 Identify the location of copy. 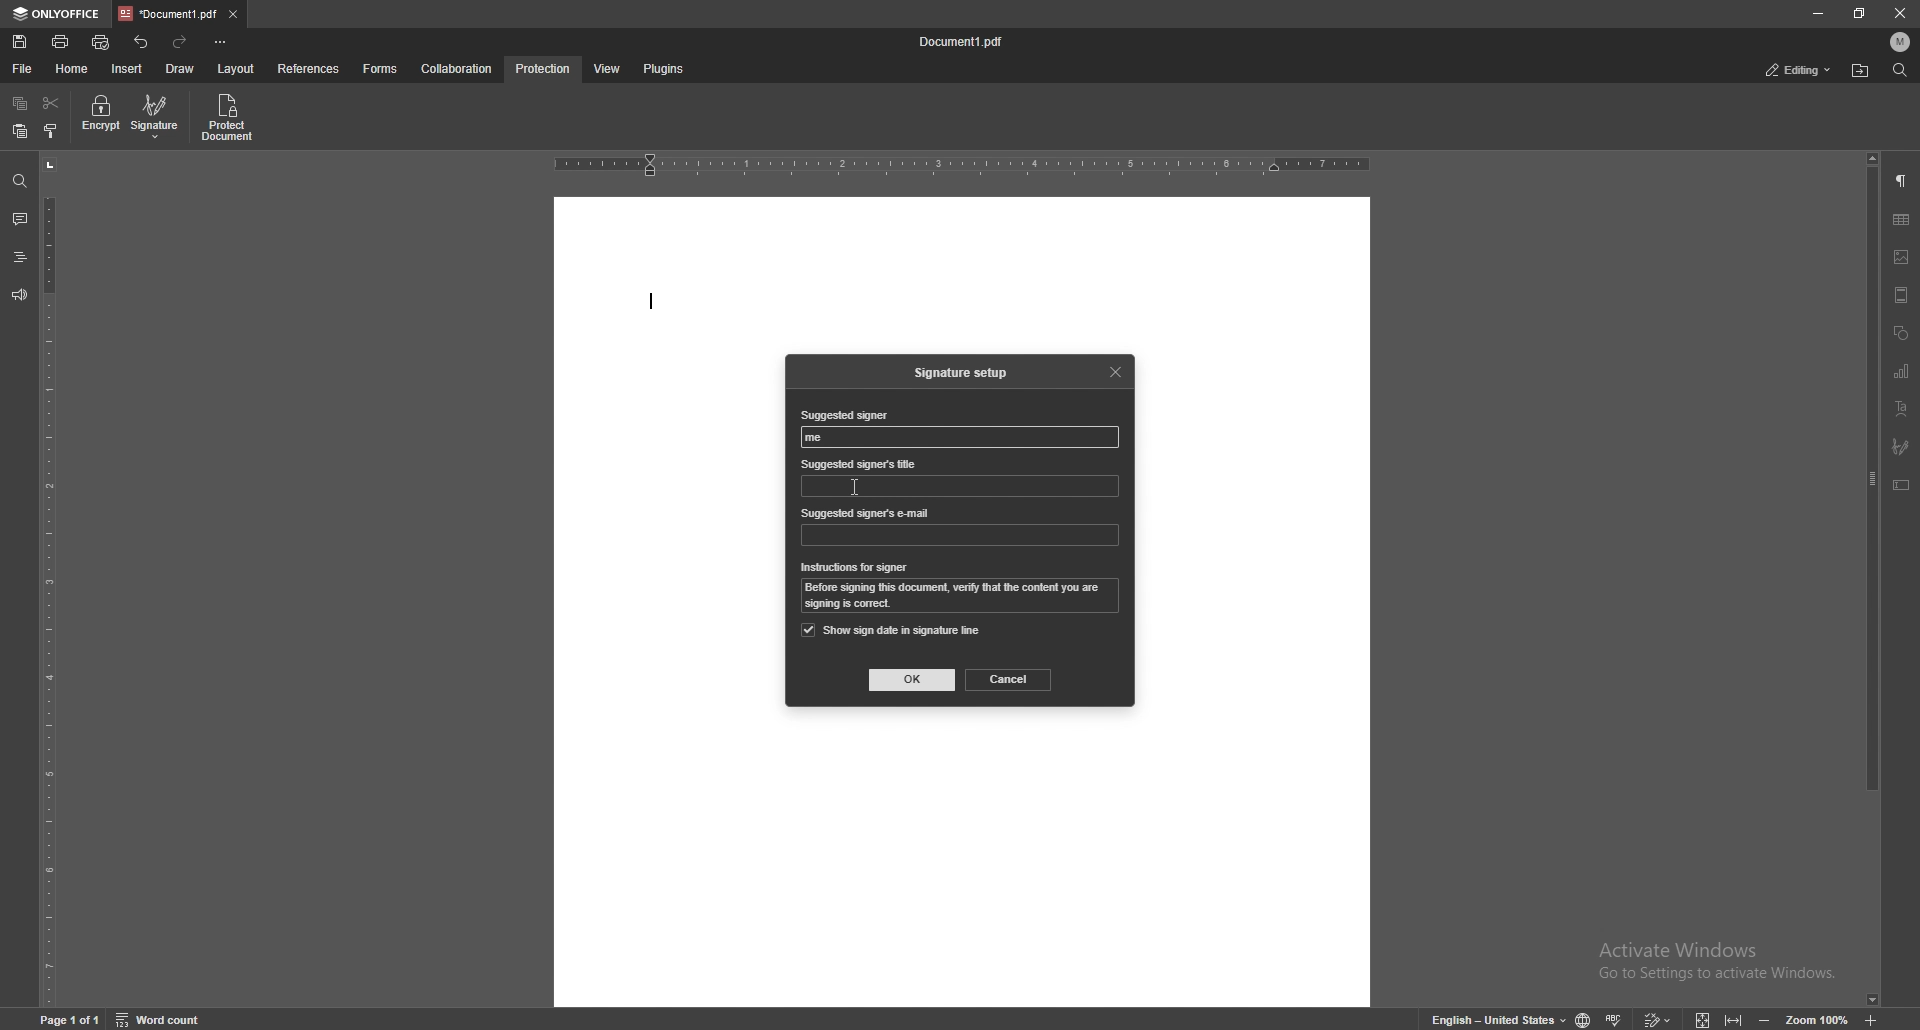
(20, 104).